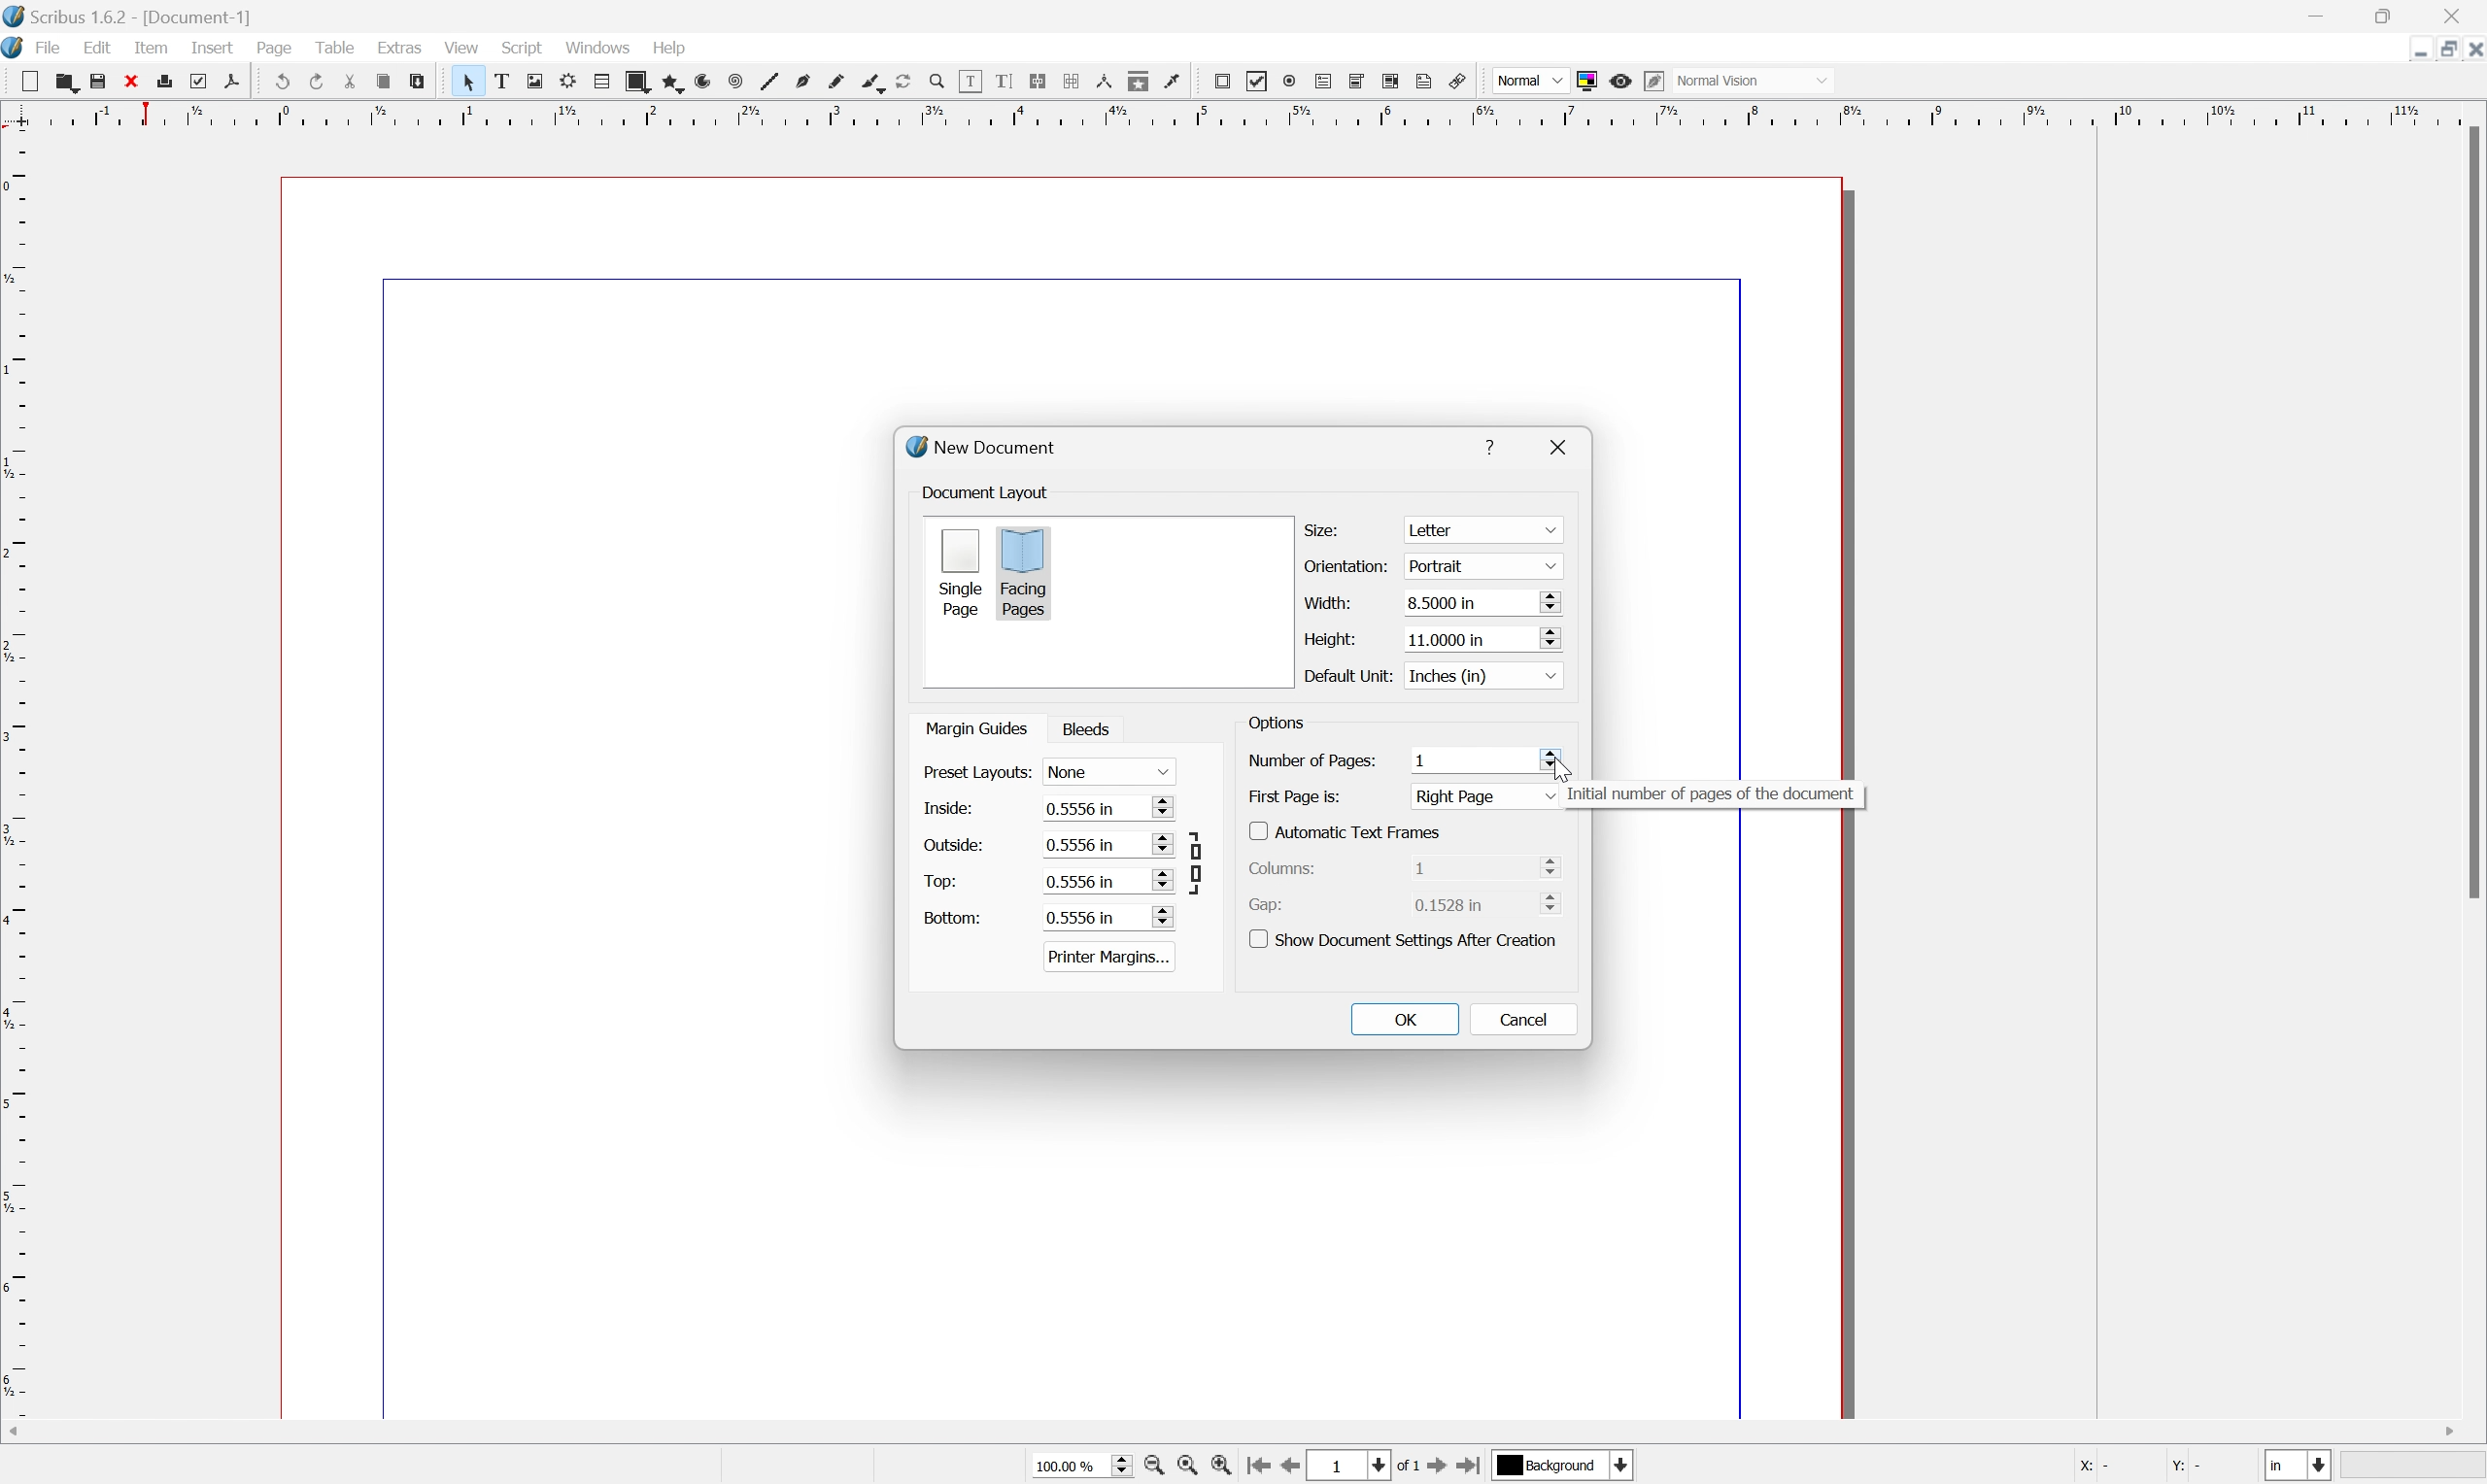  I want to click on Undo, so click(280, 82).